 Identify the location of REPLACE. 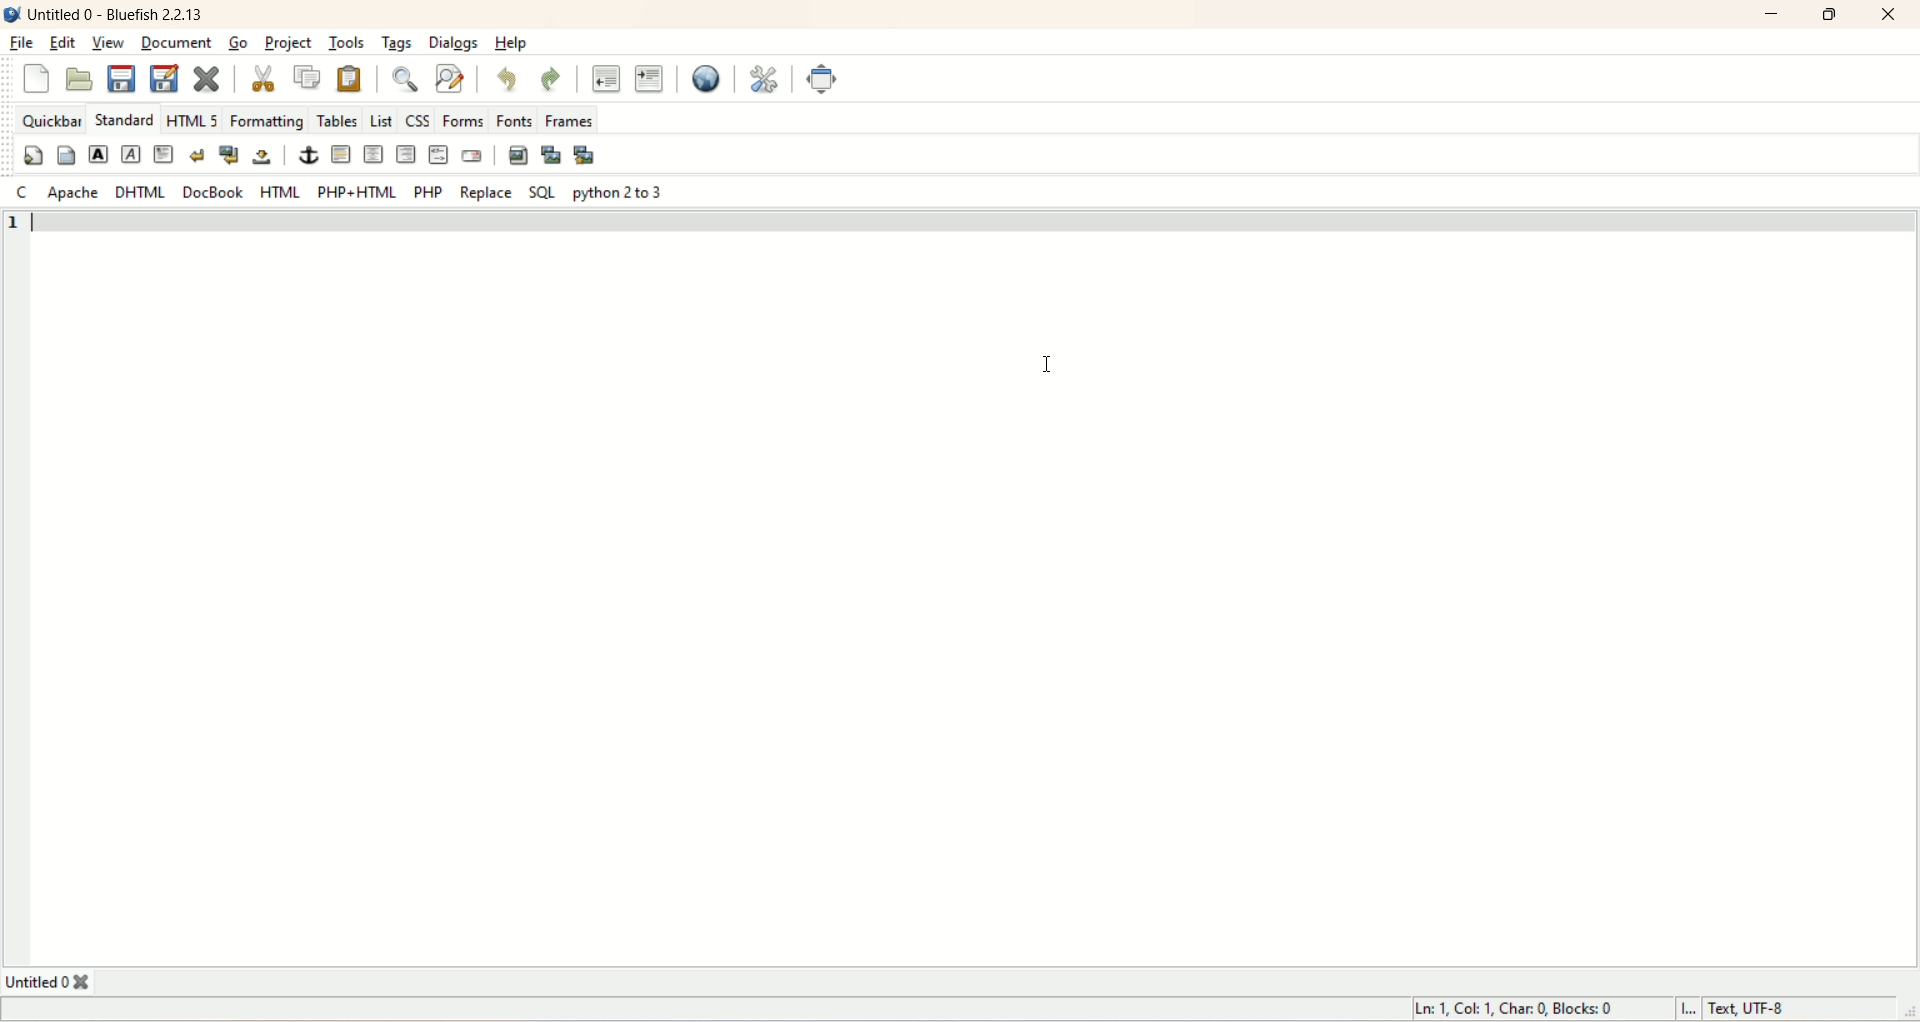
(488, 192).